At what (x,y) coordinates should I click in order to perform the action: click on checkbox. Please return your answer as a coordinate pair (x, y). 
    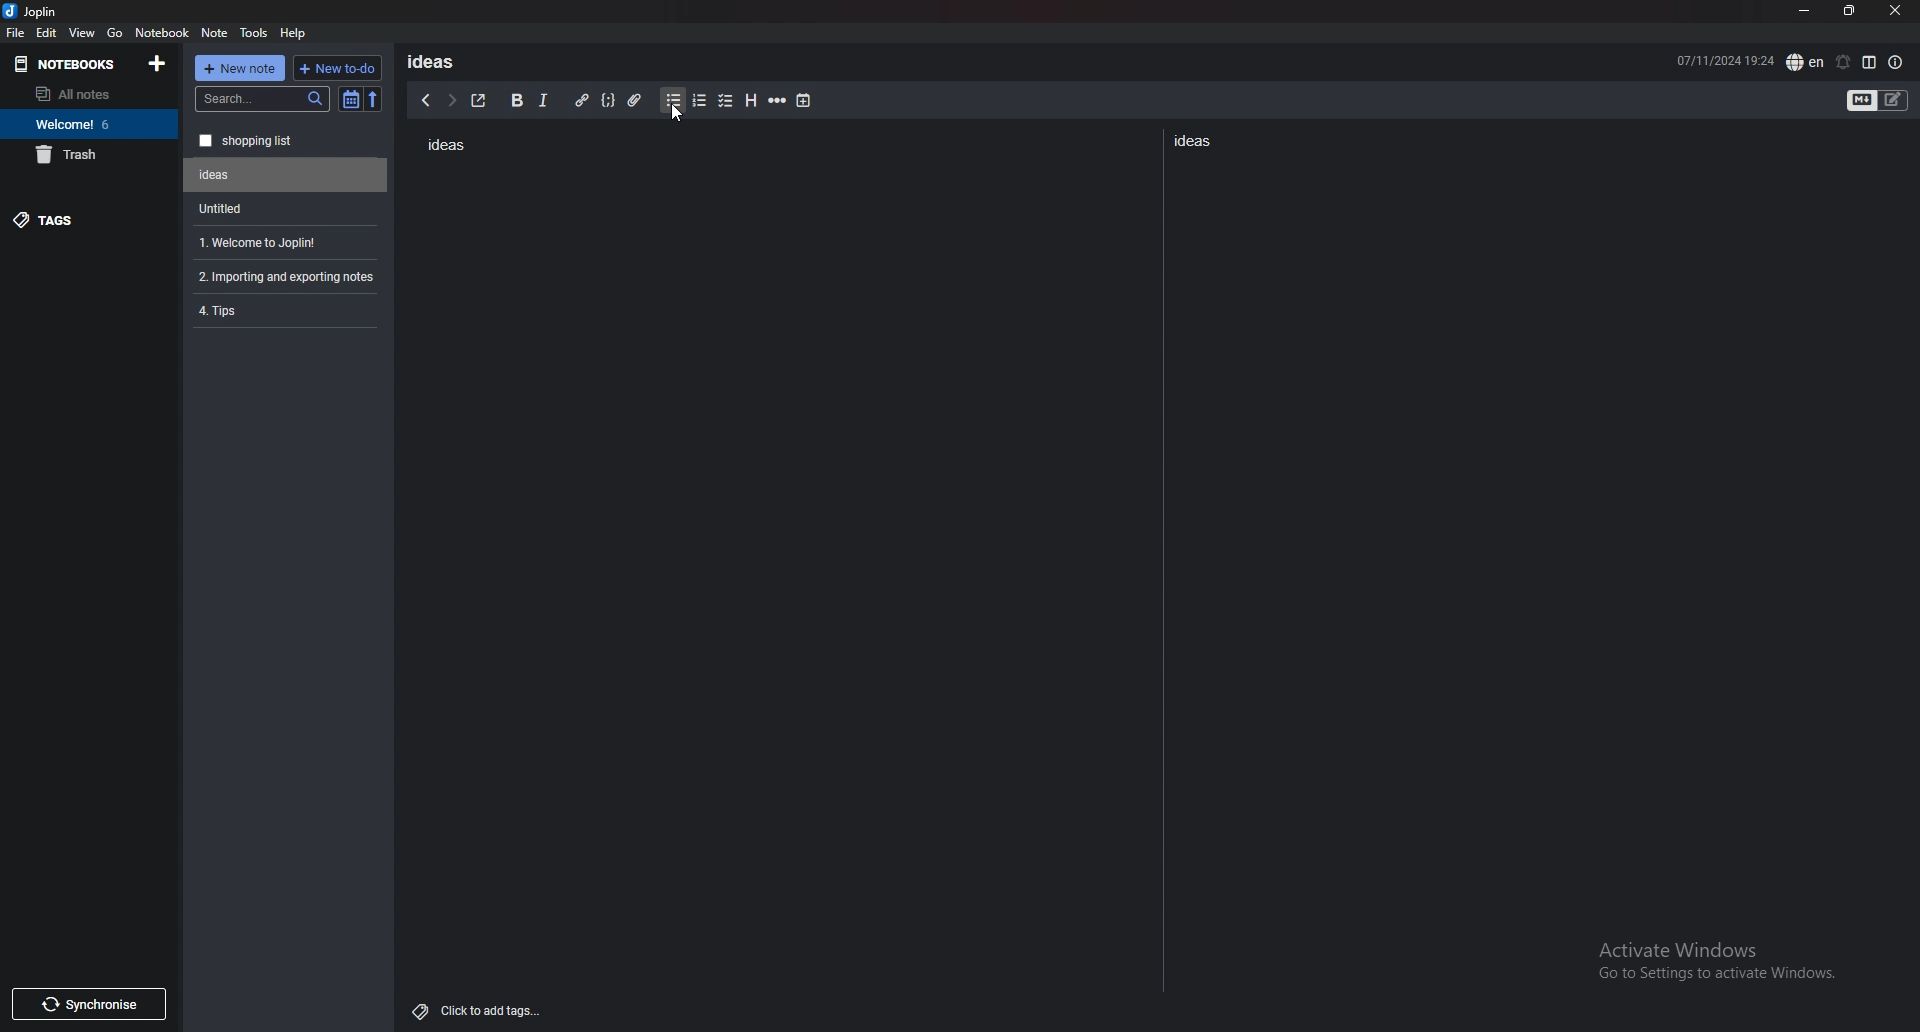
    Looking at the image, I should click on (726, 102).